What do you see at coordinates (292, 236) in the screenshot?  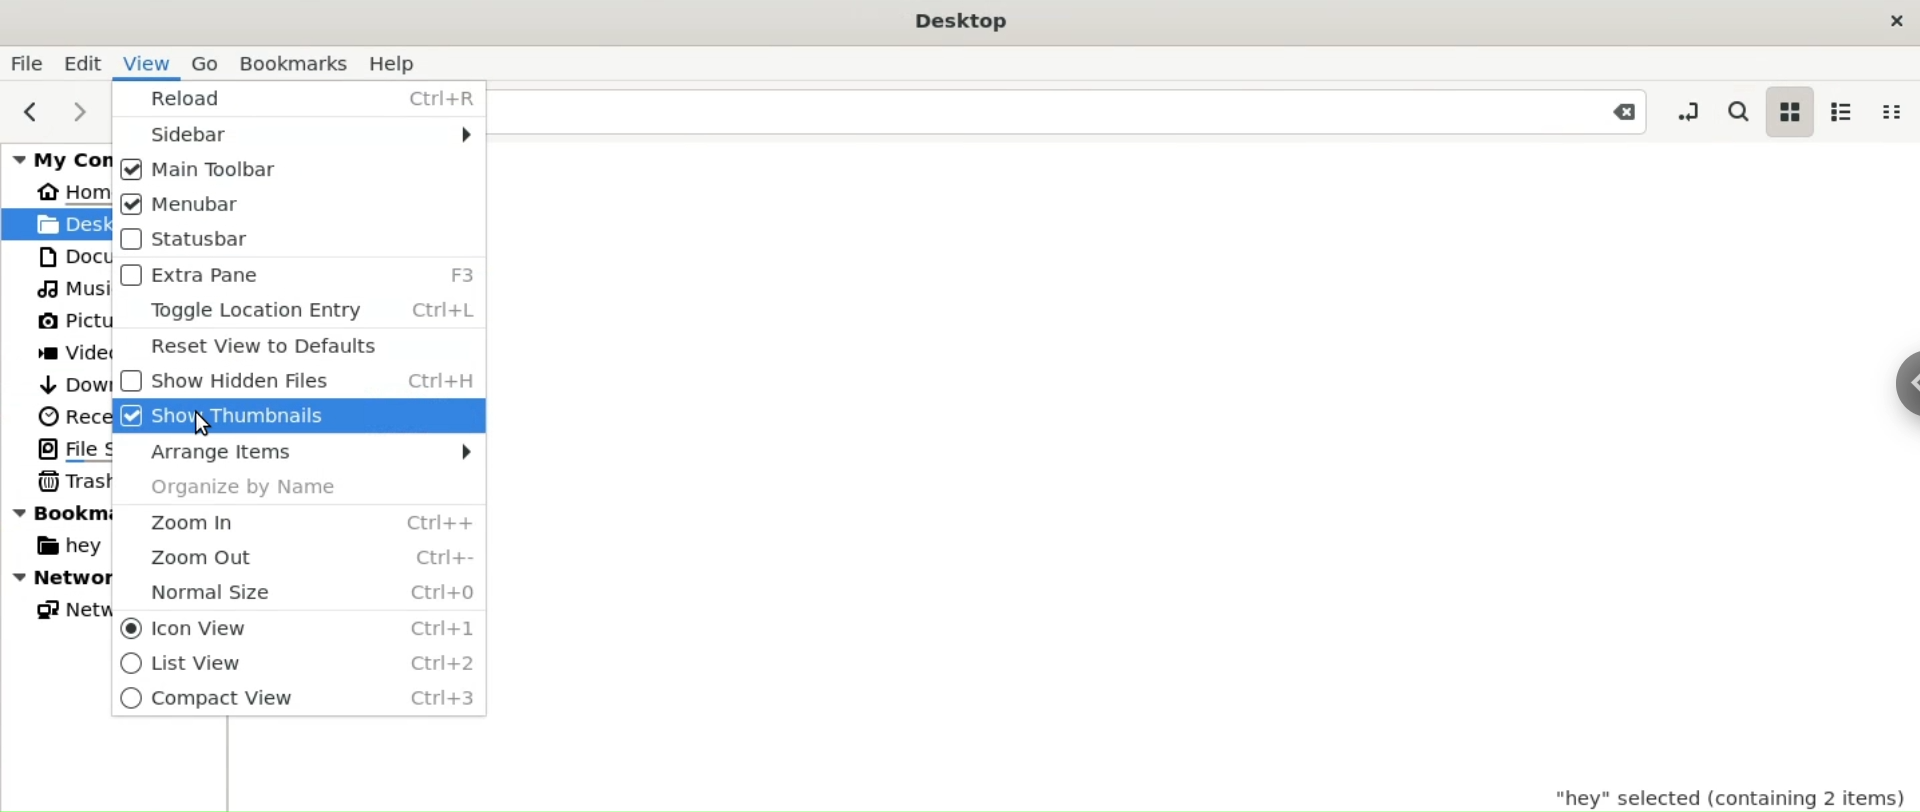 I see `Statusbar` at bounding box center [292, 236].